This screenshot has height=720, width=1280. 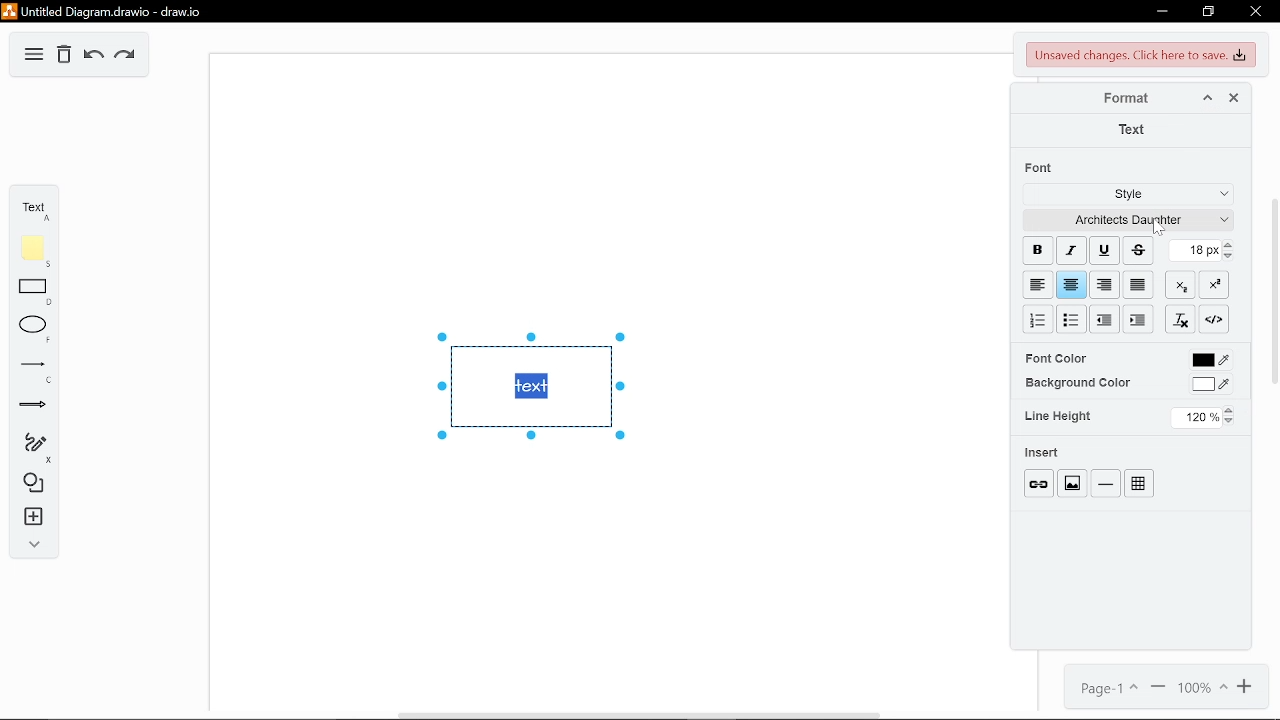 I want to click on bulleted list, so click(x=1072, y=321).